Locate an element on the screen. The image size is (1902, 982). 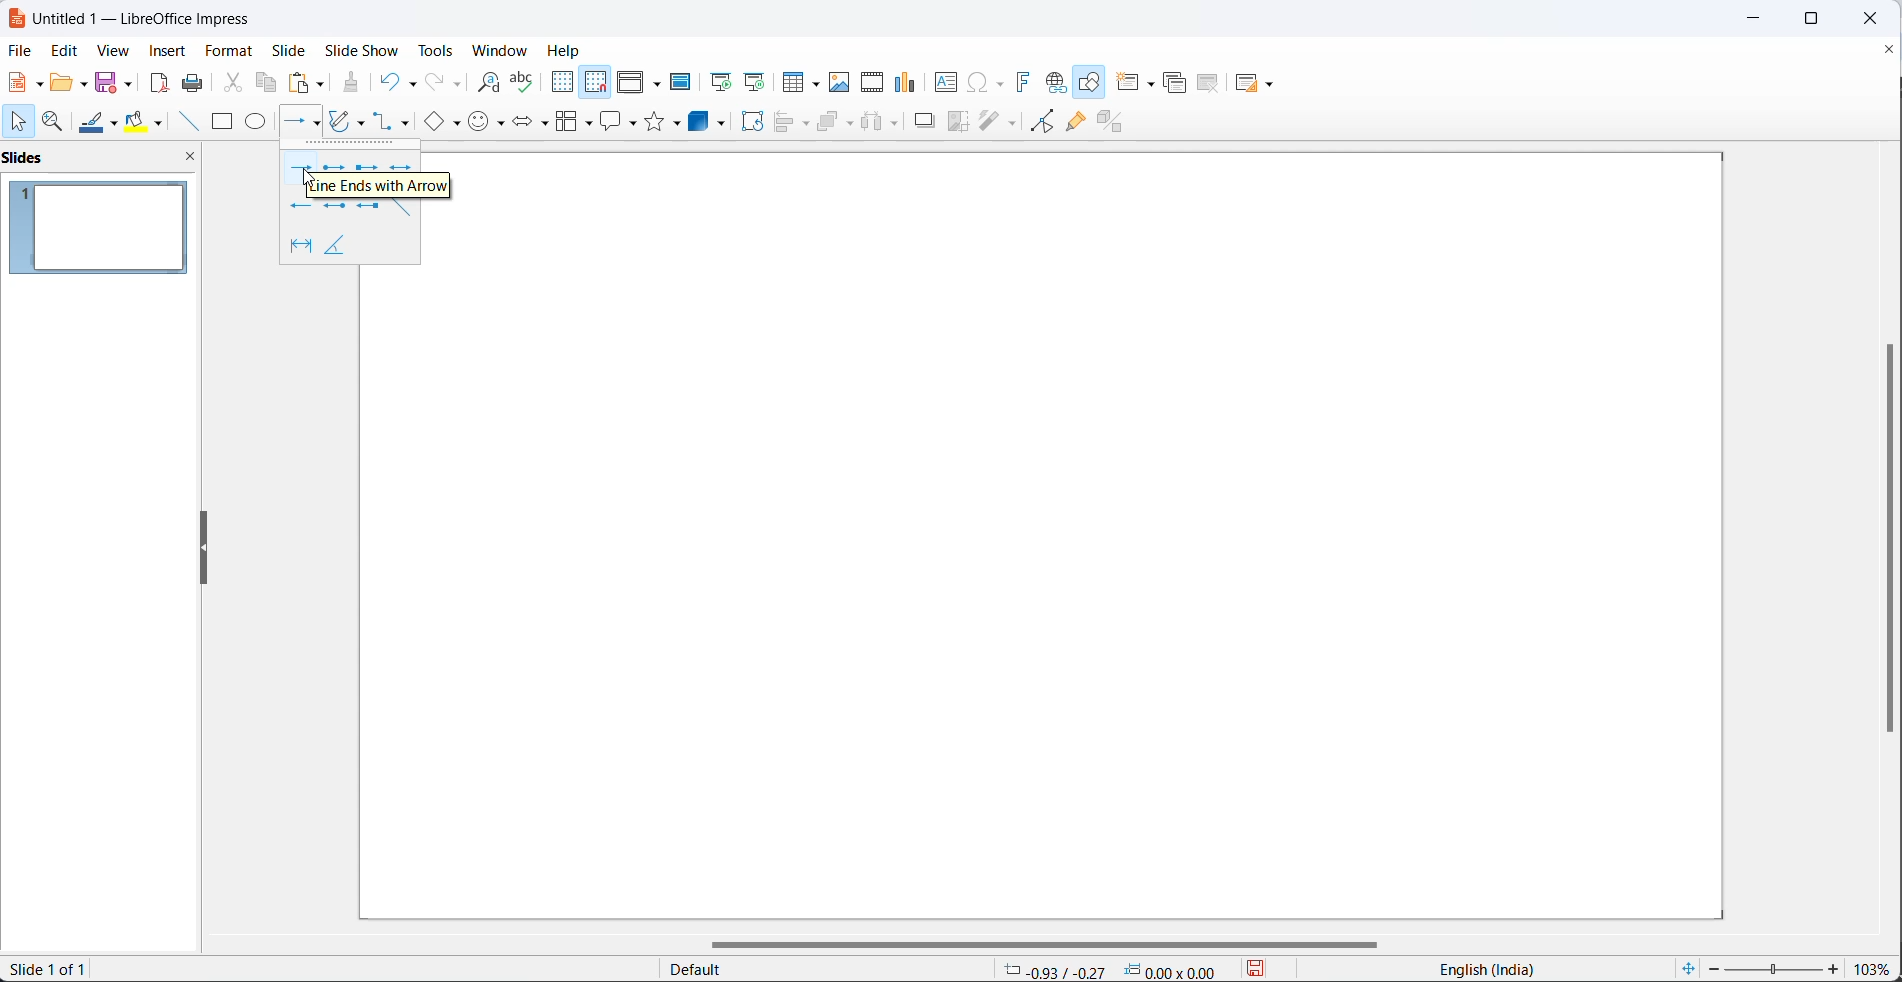
slide is located at coordinates (290, 50).